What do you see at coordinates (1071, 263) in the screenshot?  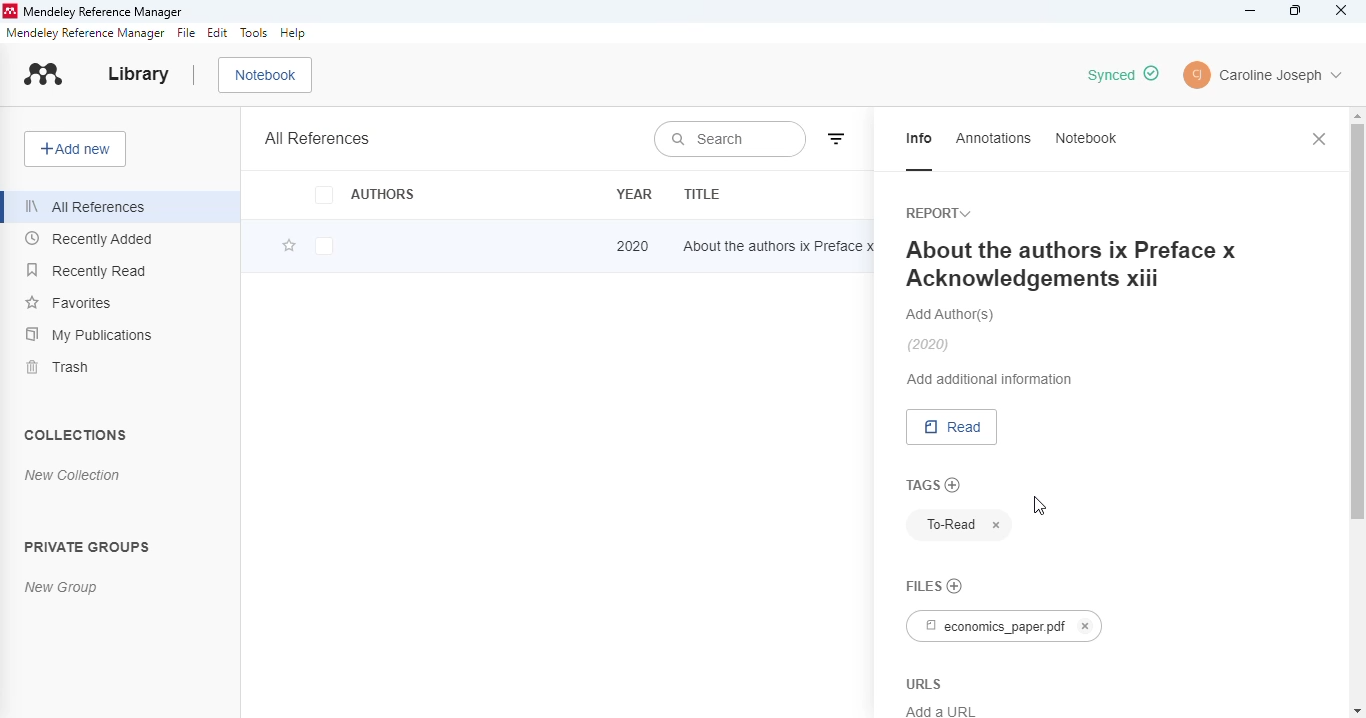 I see `About the authors ix Preface x Acknowledgements xiii` at bounding box center [1071, 263].